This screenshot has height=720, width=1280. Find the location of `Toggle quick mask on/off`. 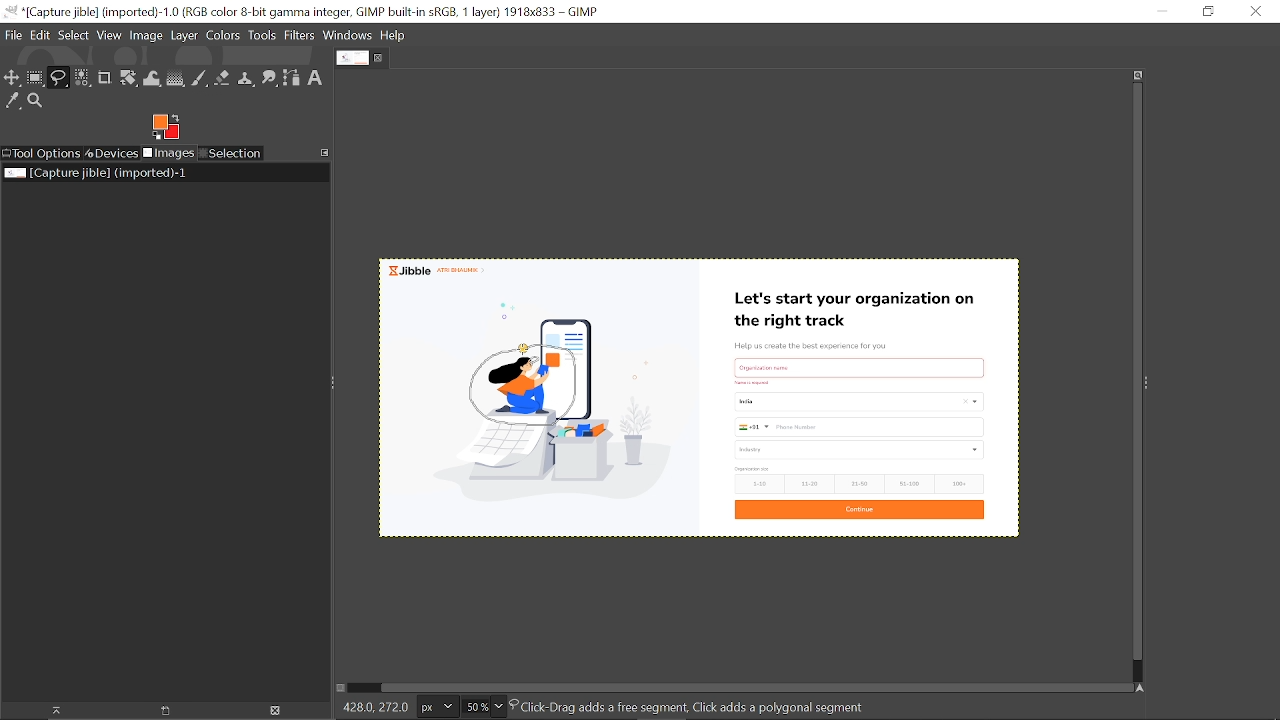

Toggle quick mask on/off is located at coordinates (339, 688).